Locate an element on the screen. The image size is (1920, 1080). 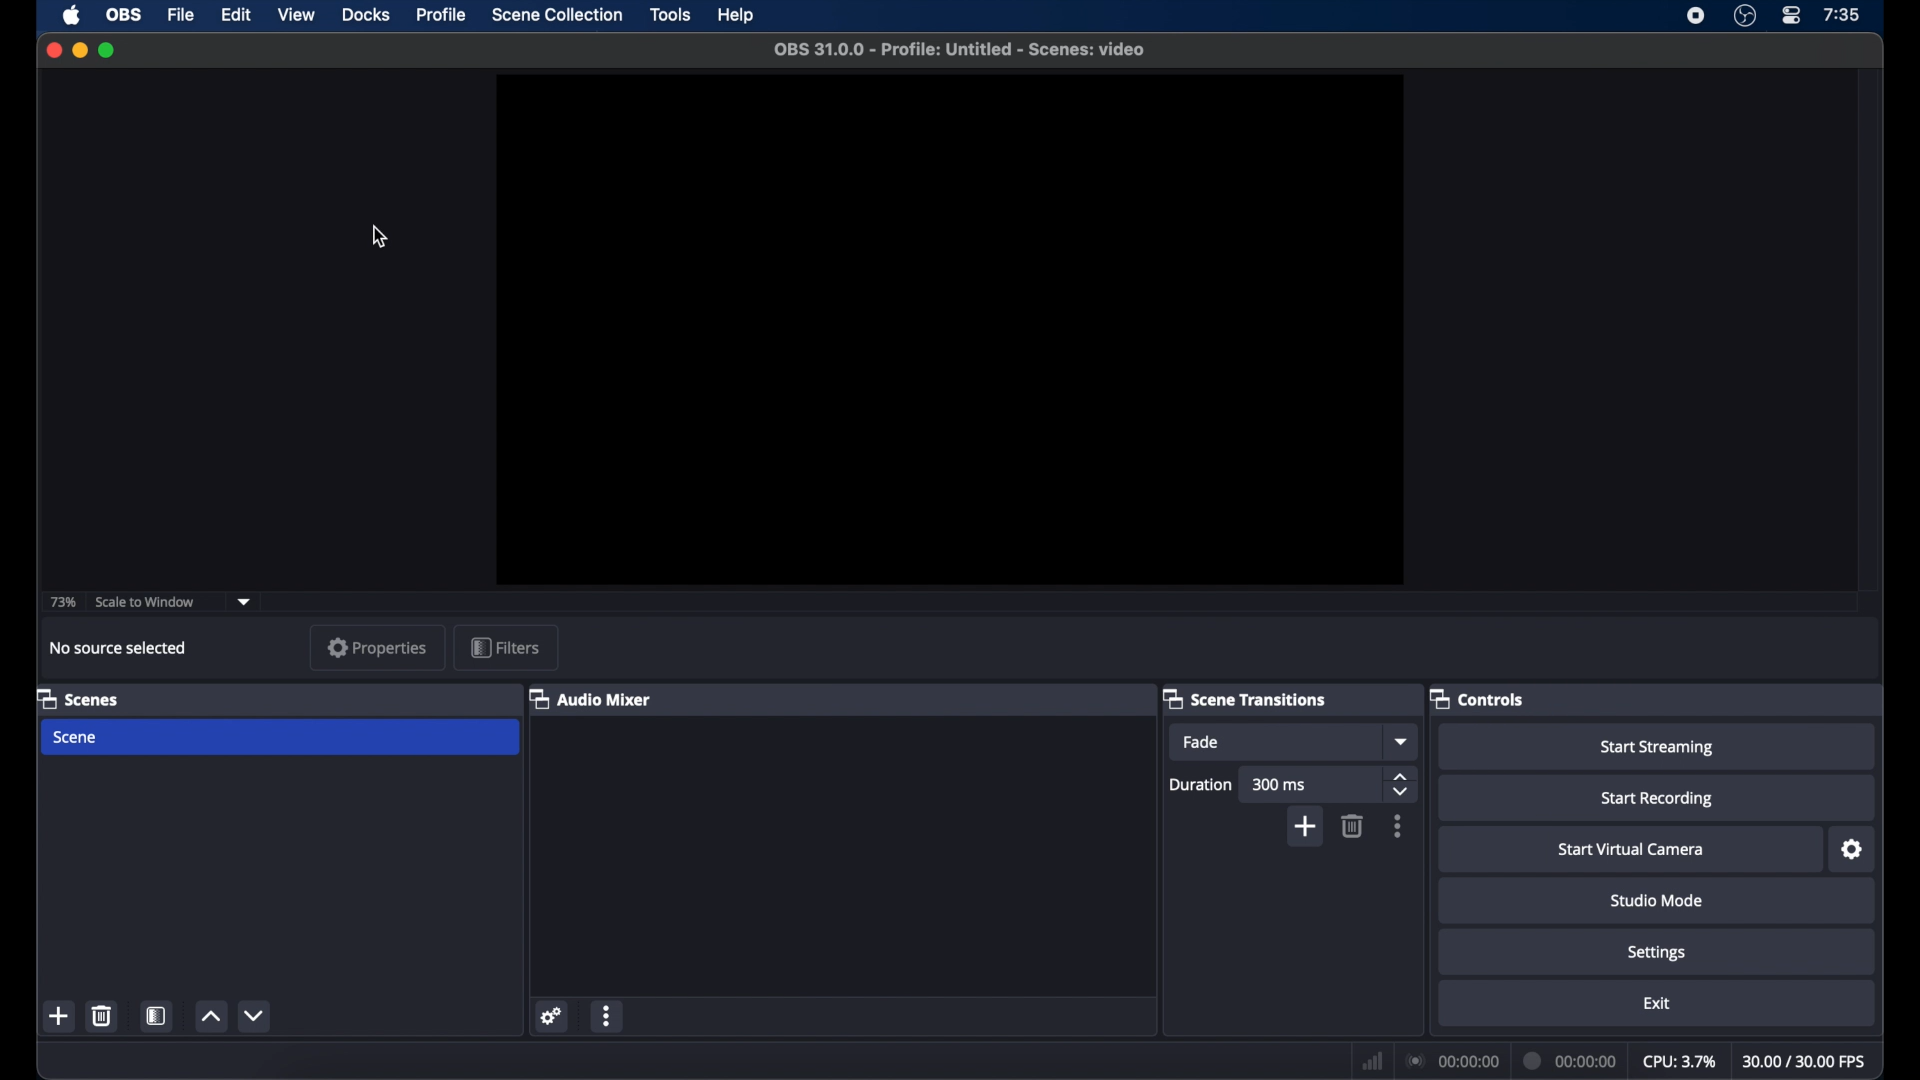
scene transitions is located at coordinates (1244, 698).